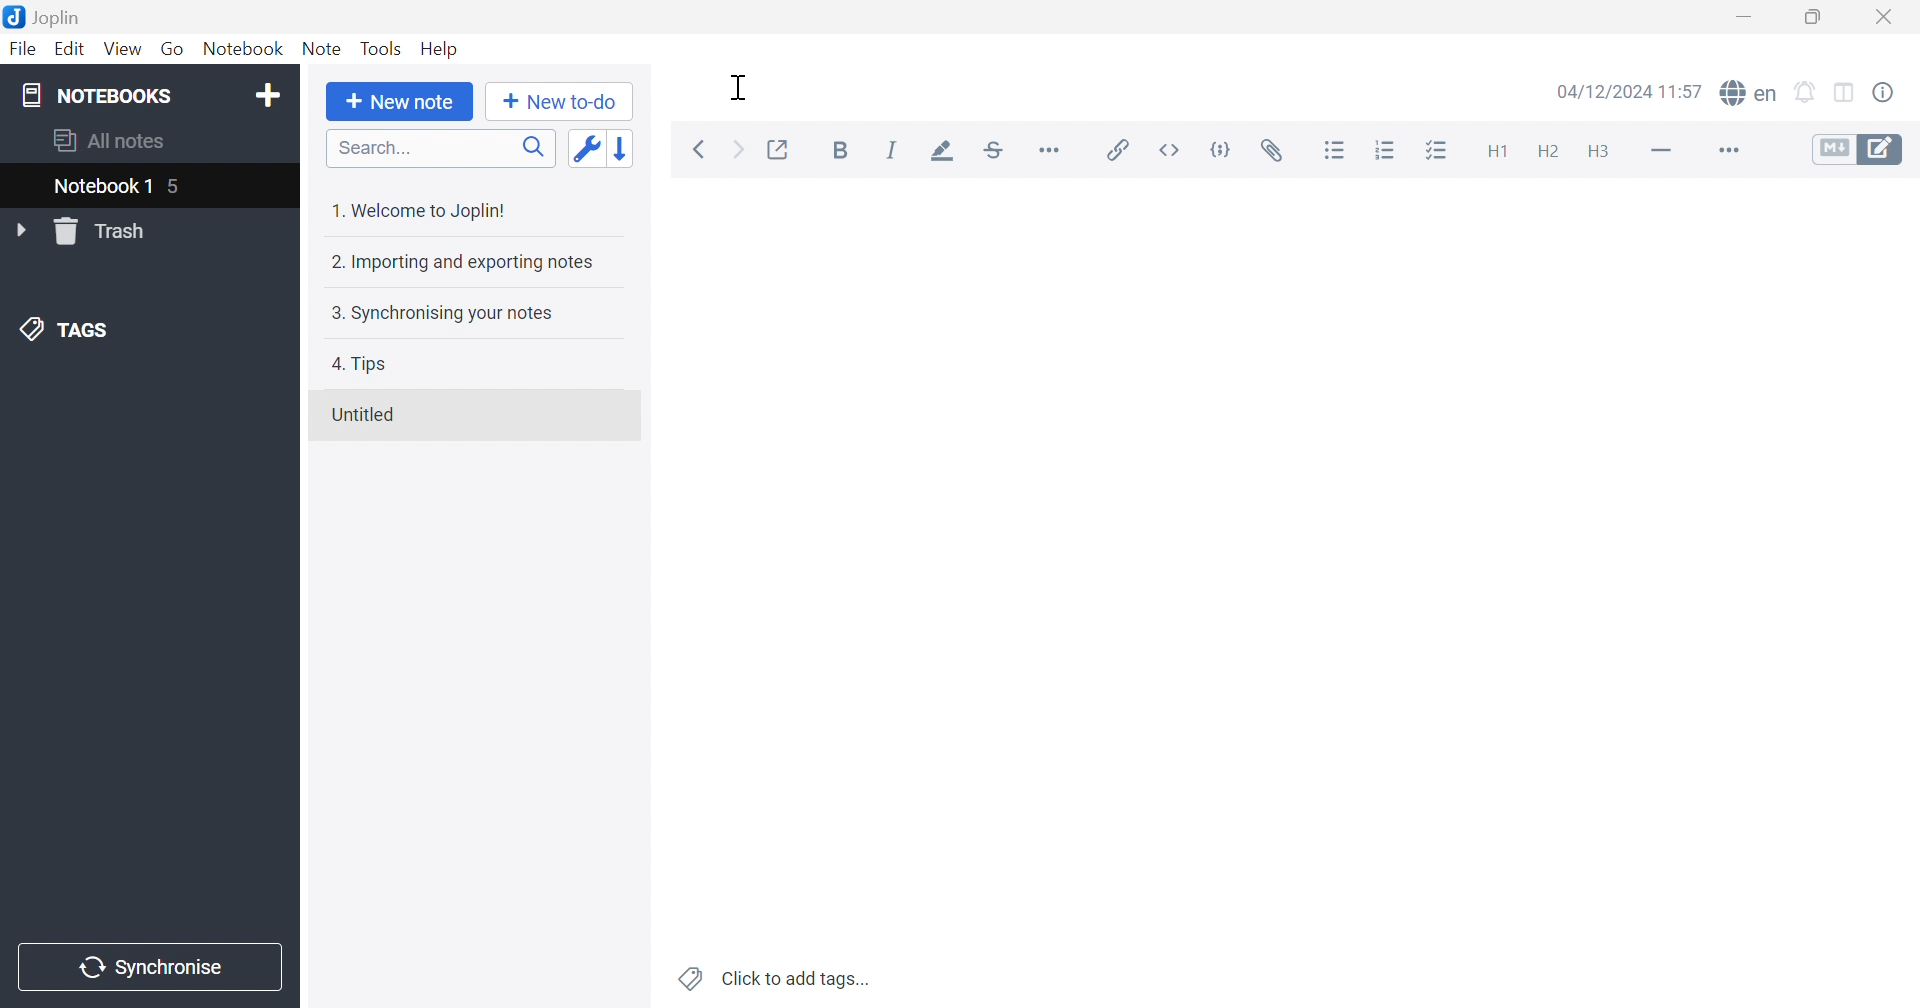 This screenshot has width=1920, height=1008. I want to click on Highlight, so click(943, 153).